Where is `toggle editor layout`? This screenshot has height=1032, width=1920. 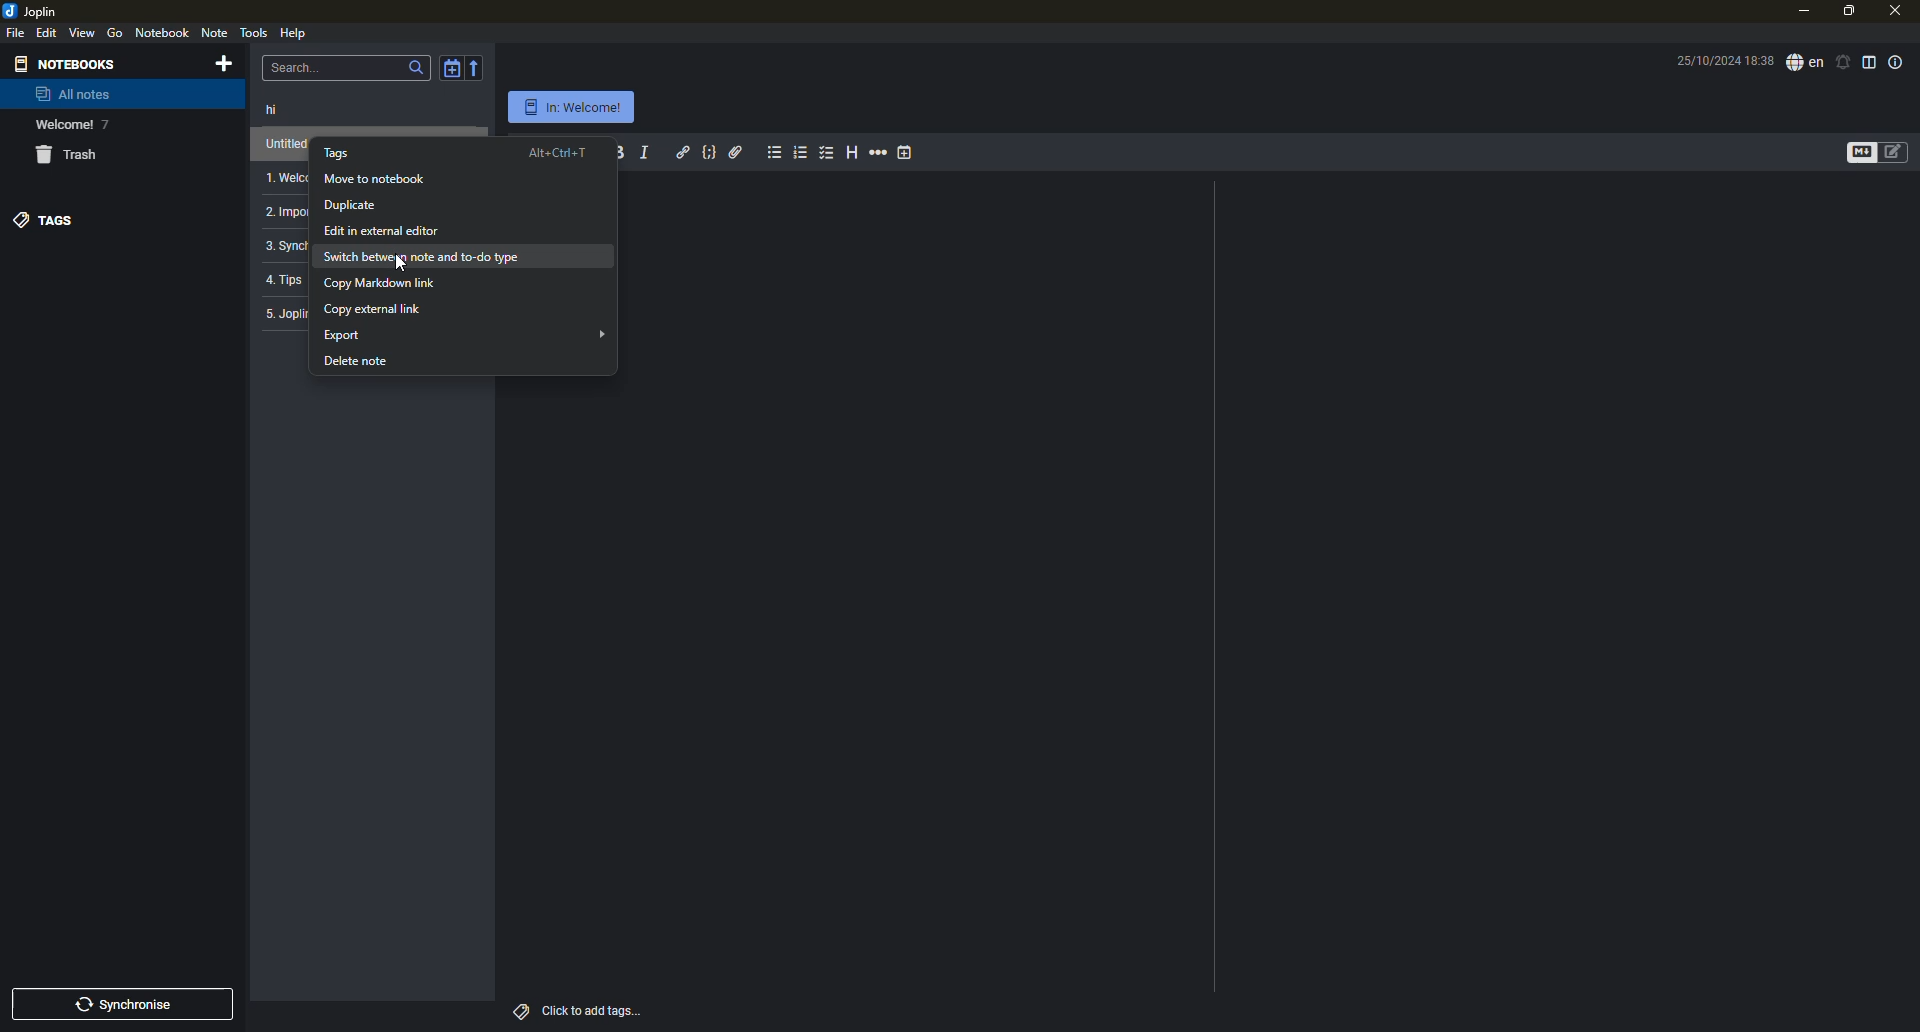 toggle editor layout is located at coordinates (1870, 62).